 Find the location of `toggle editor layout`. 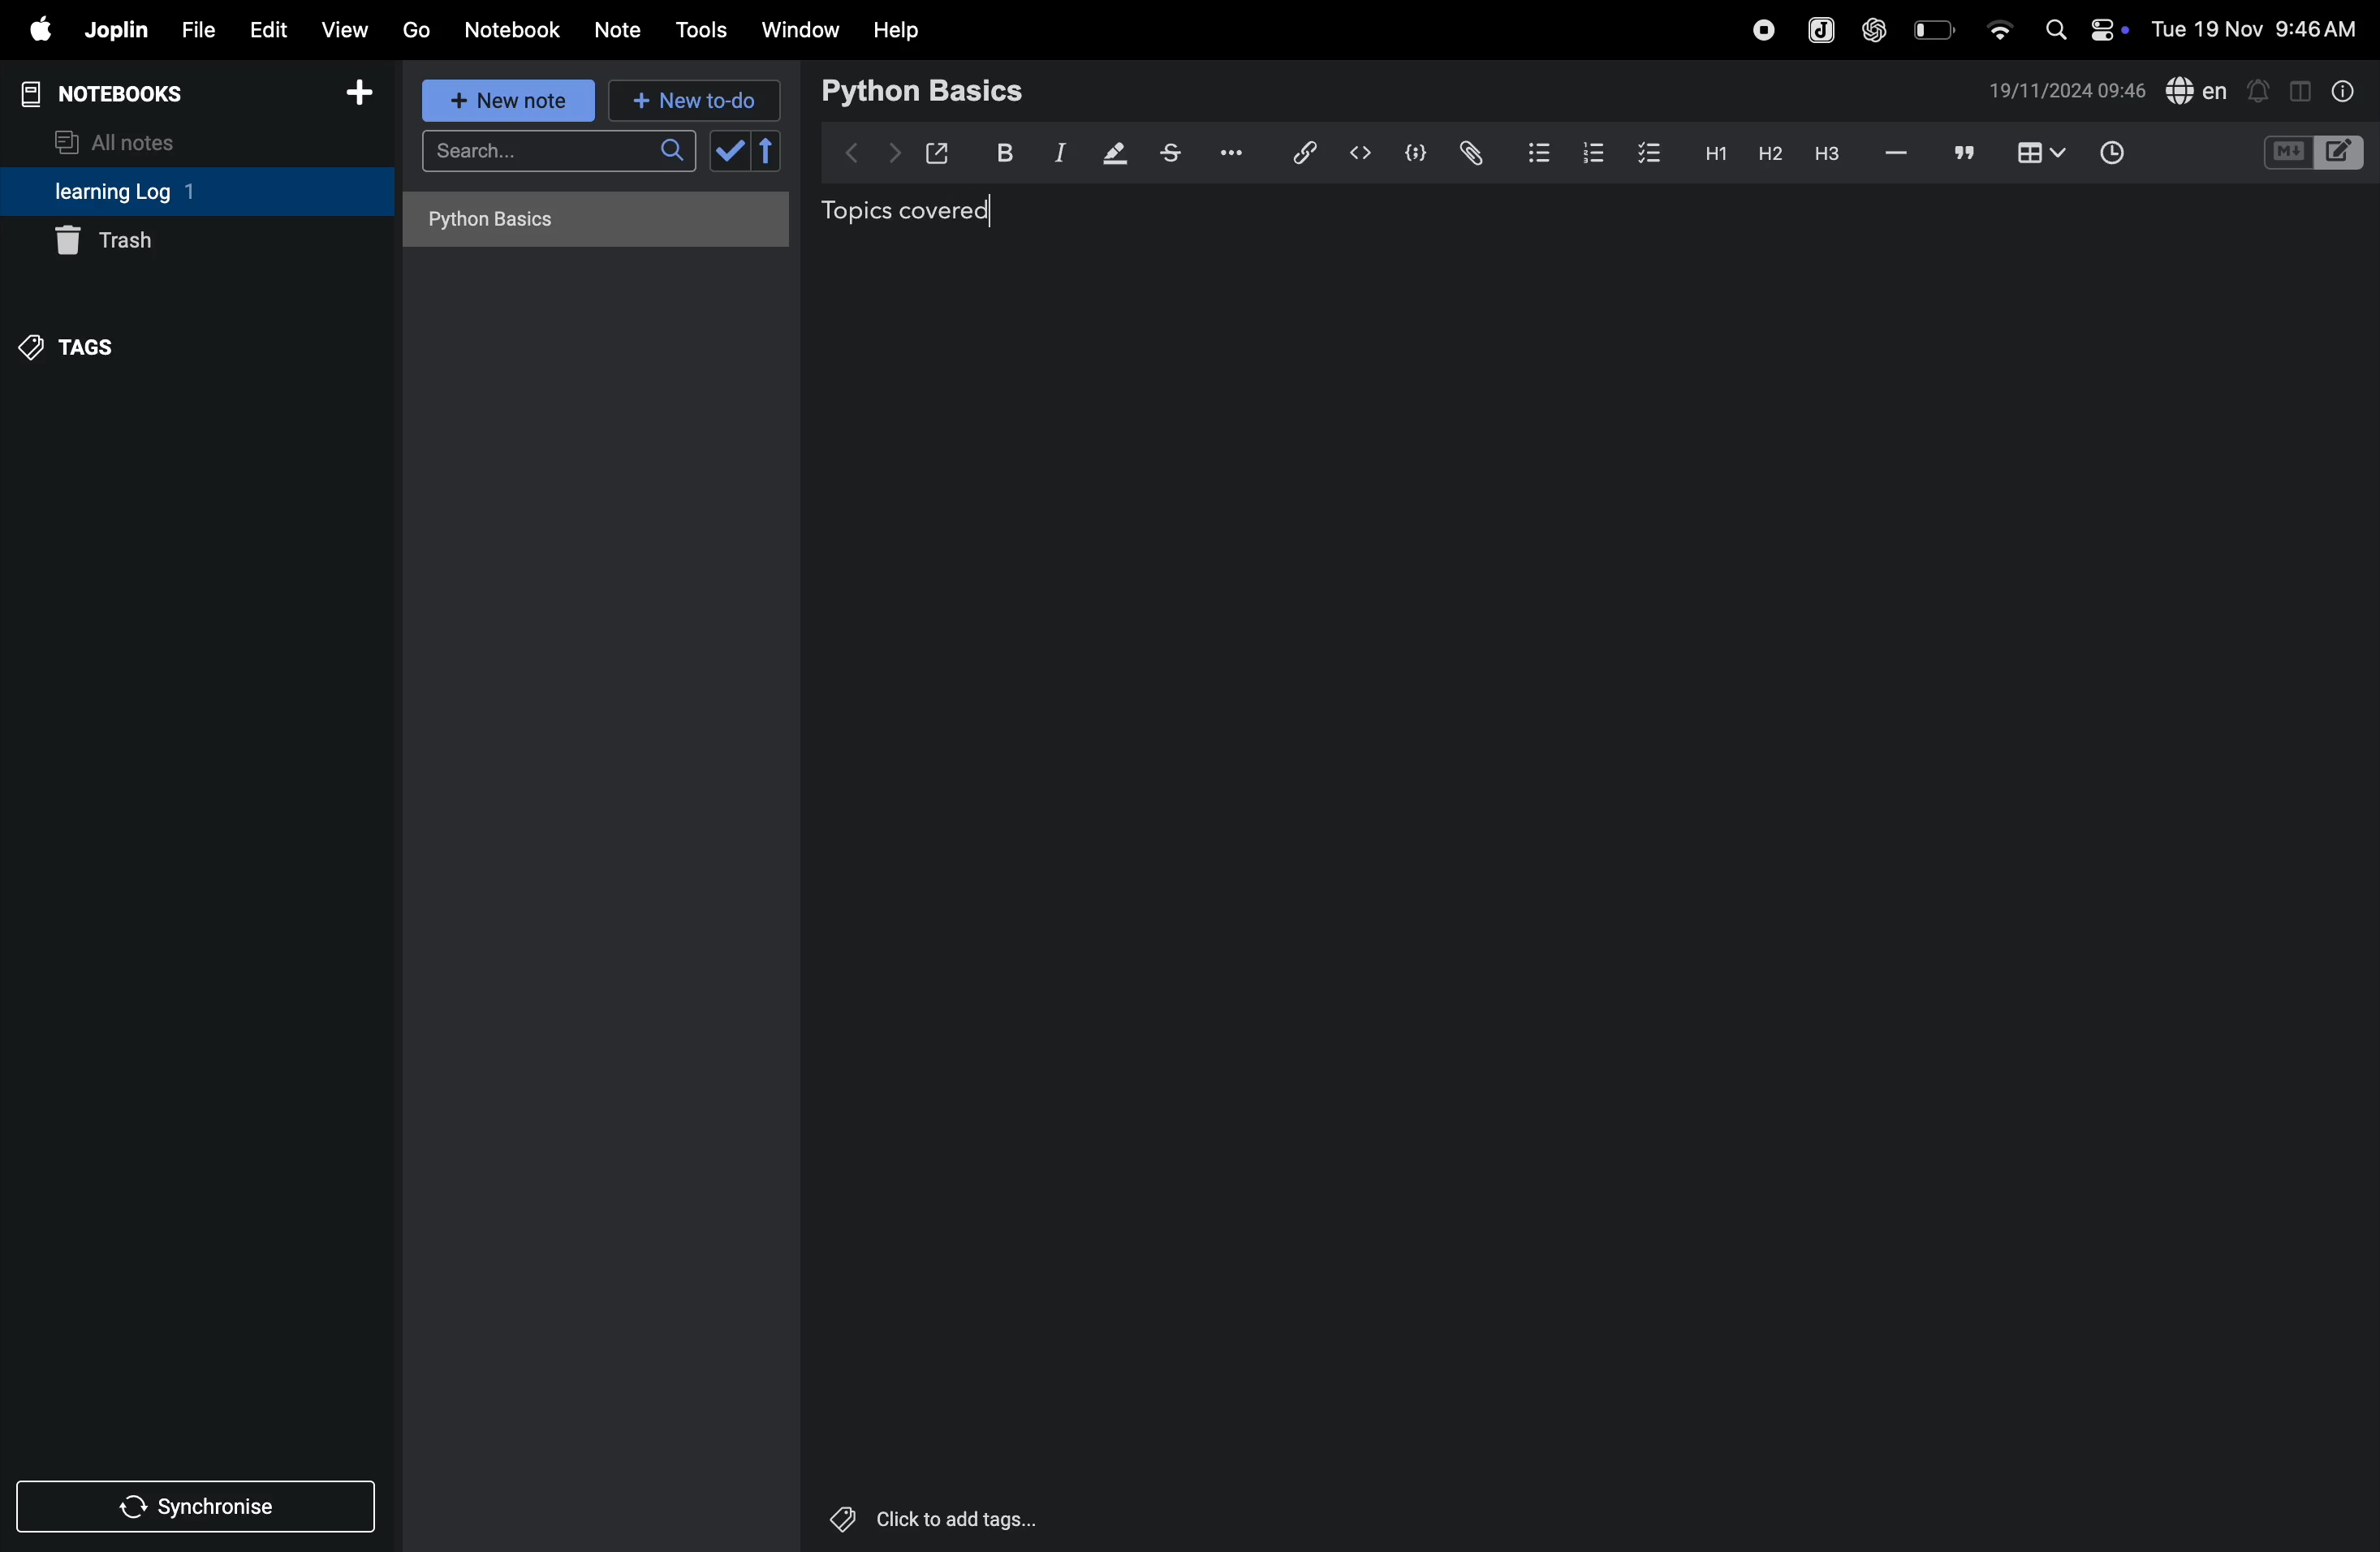

toggle editor layout is located at coordinates (2302, 89).